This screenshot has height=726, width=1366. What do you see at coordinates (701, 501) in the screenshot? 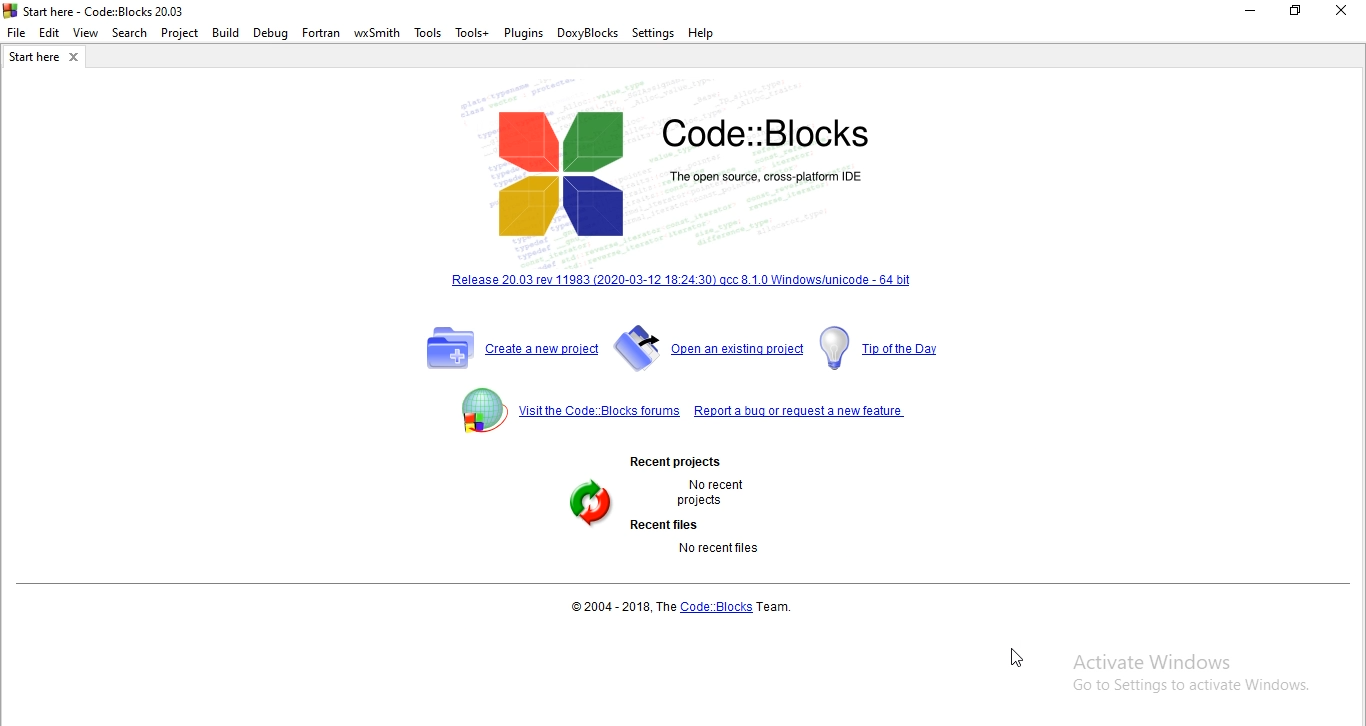
I see `projects` at bounding box center [701, 501].